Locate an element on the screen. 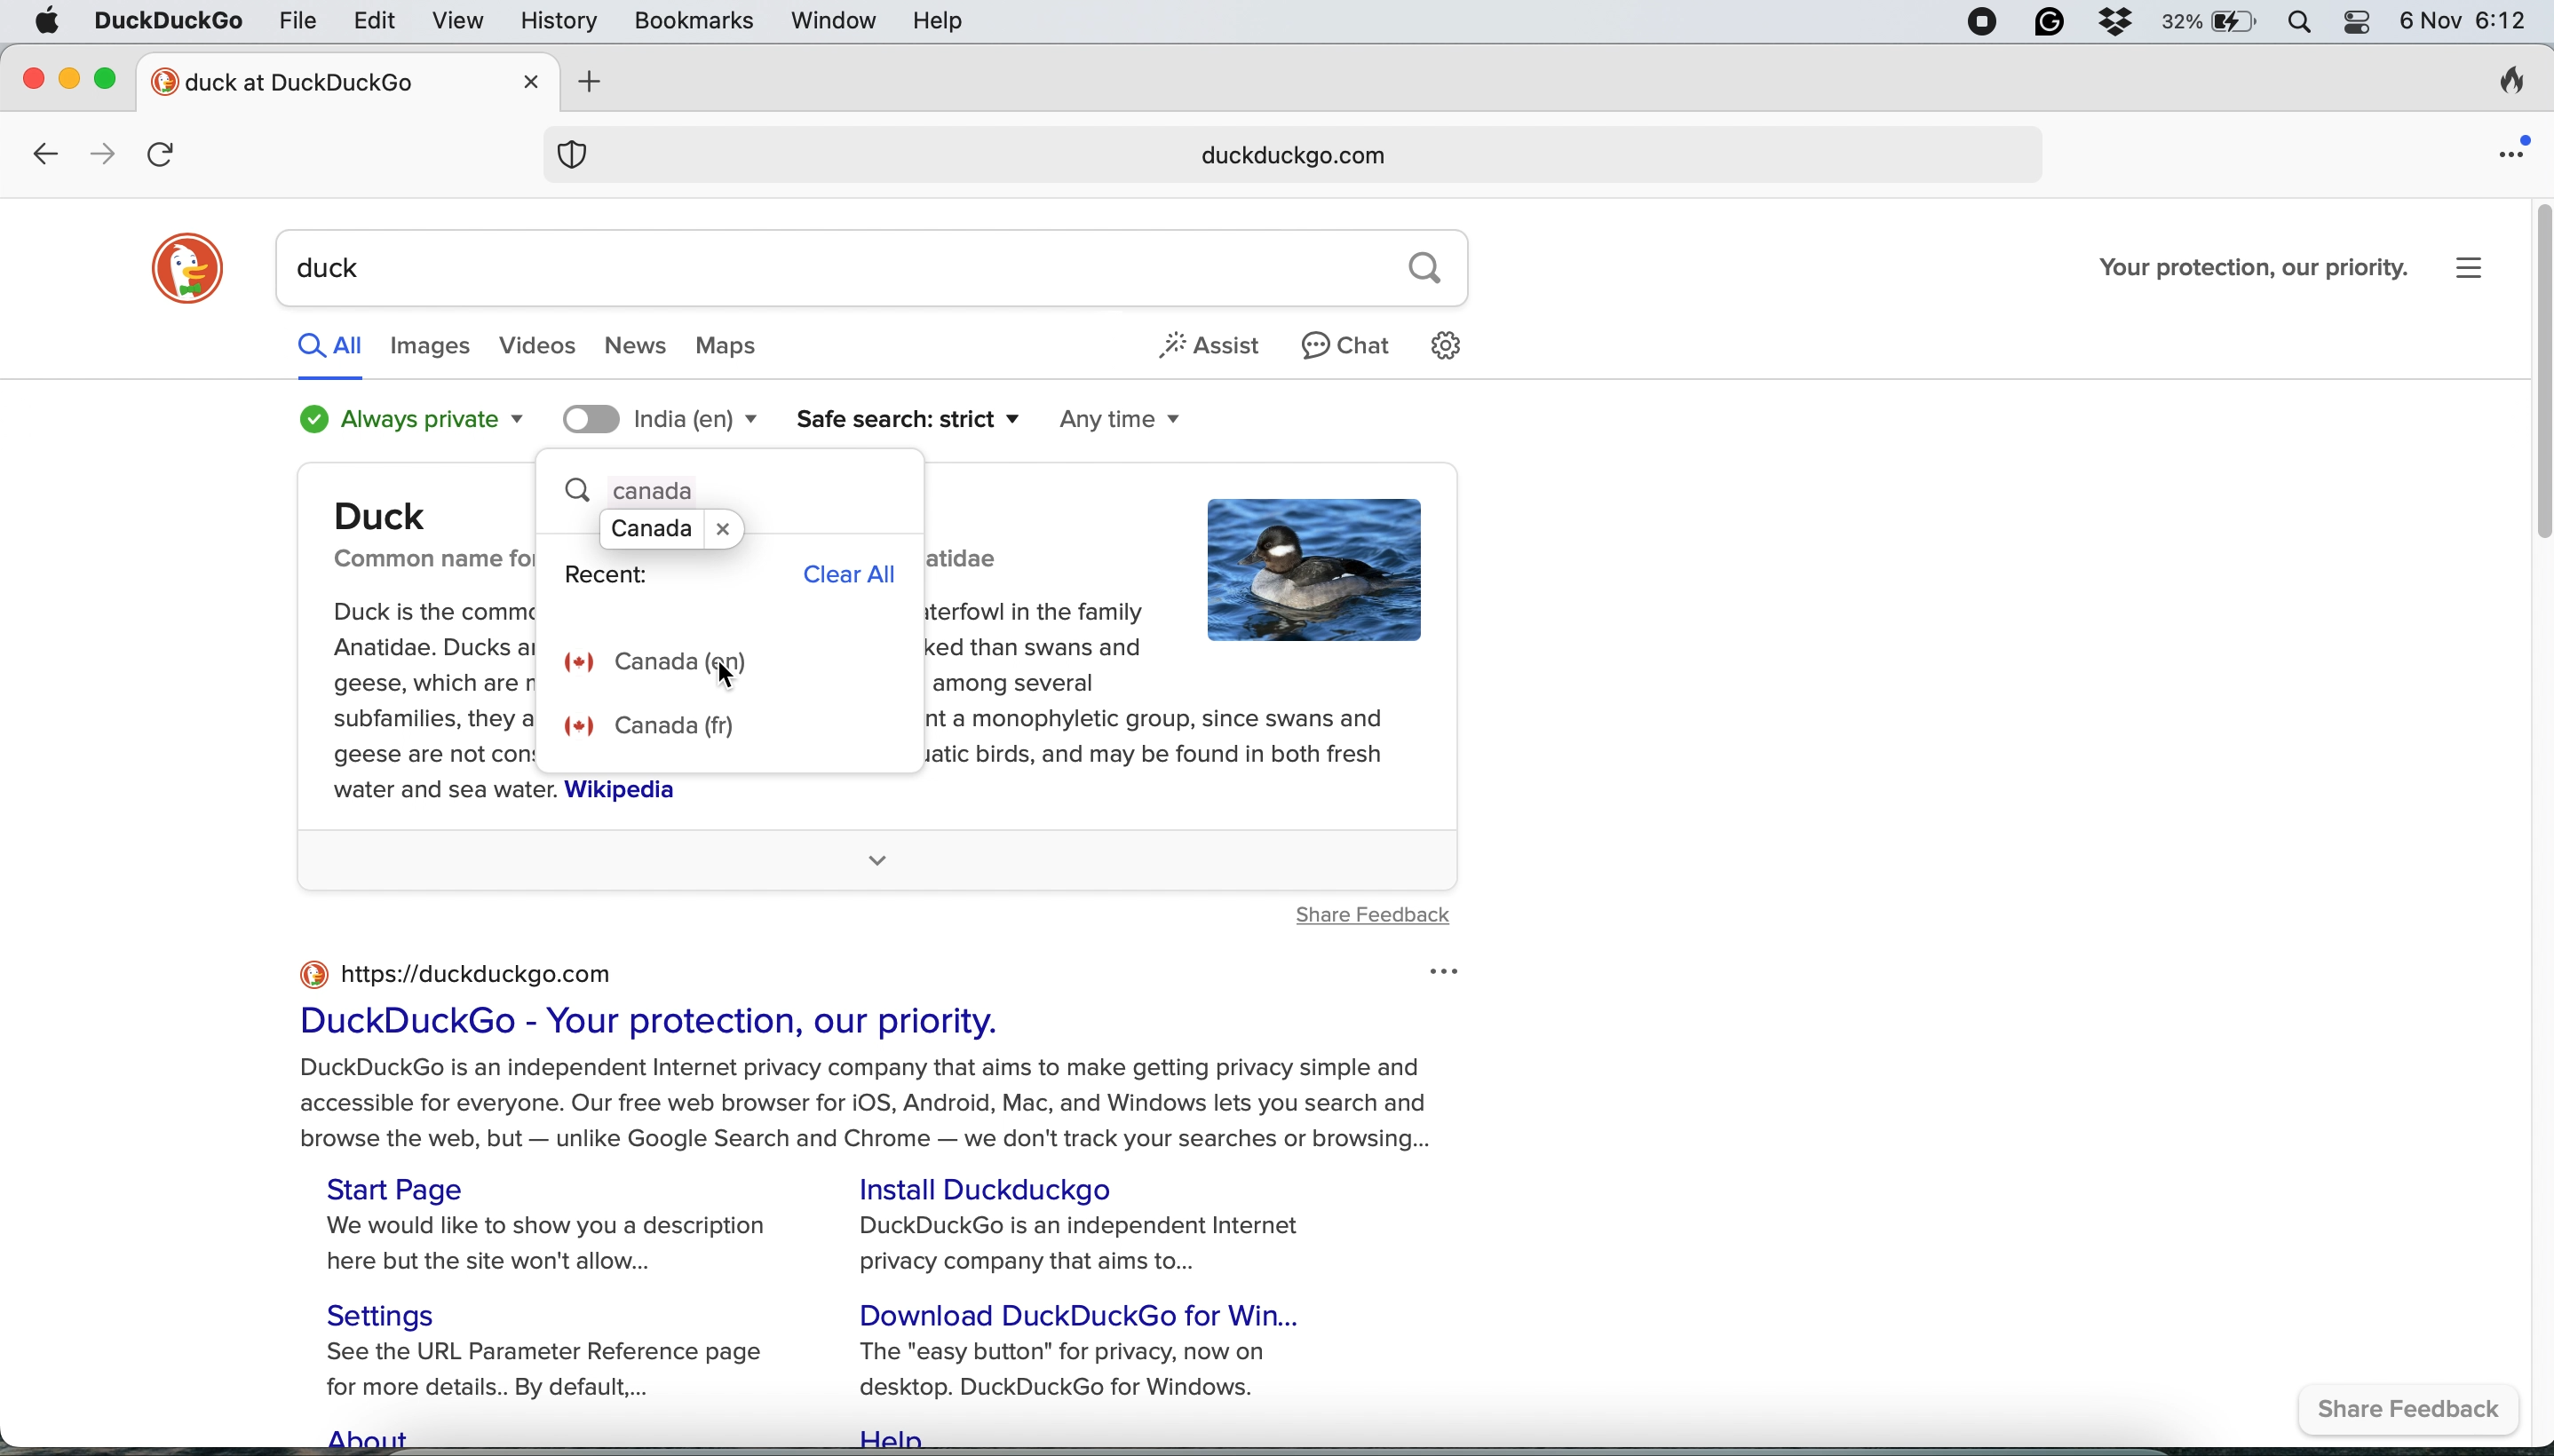 This screenshot has width=2554, height=1456. screen recorder is located at coordinates (1983, 22).